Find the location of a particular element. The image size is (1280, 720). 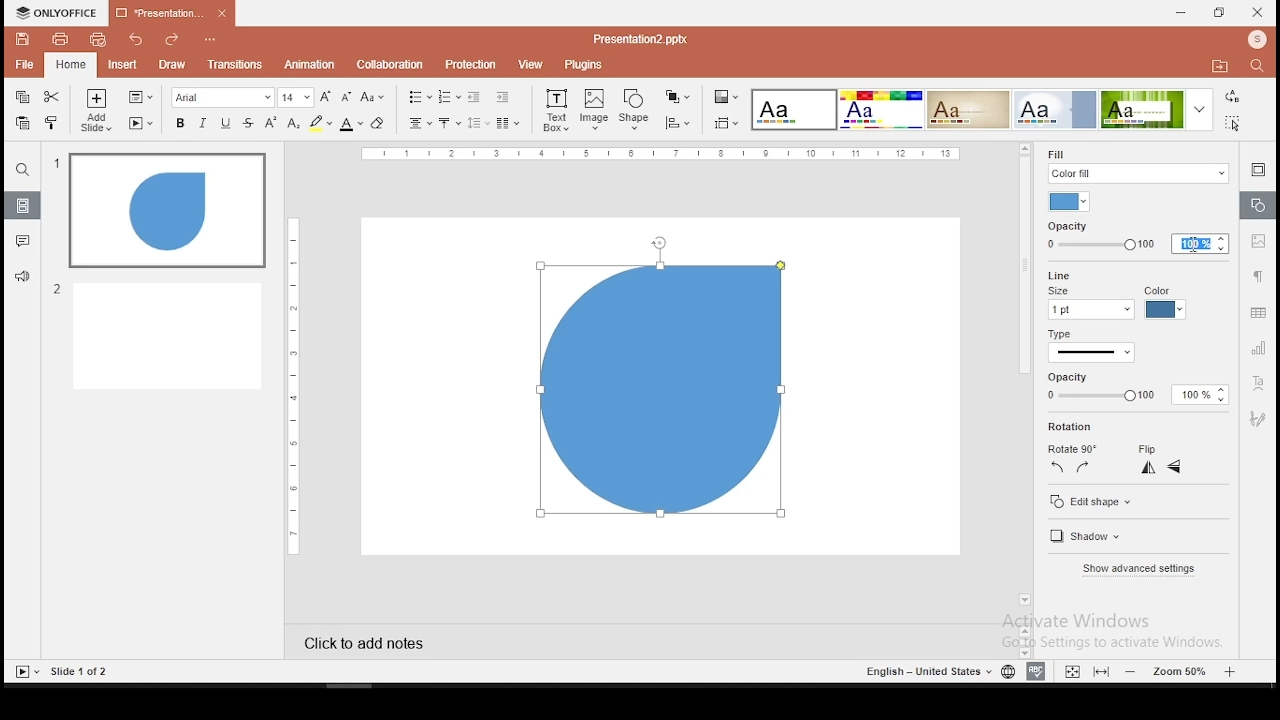

redo is located at coordinates (167, 40).